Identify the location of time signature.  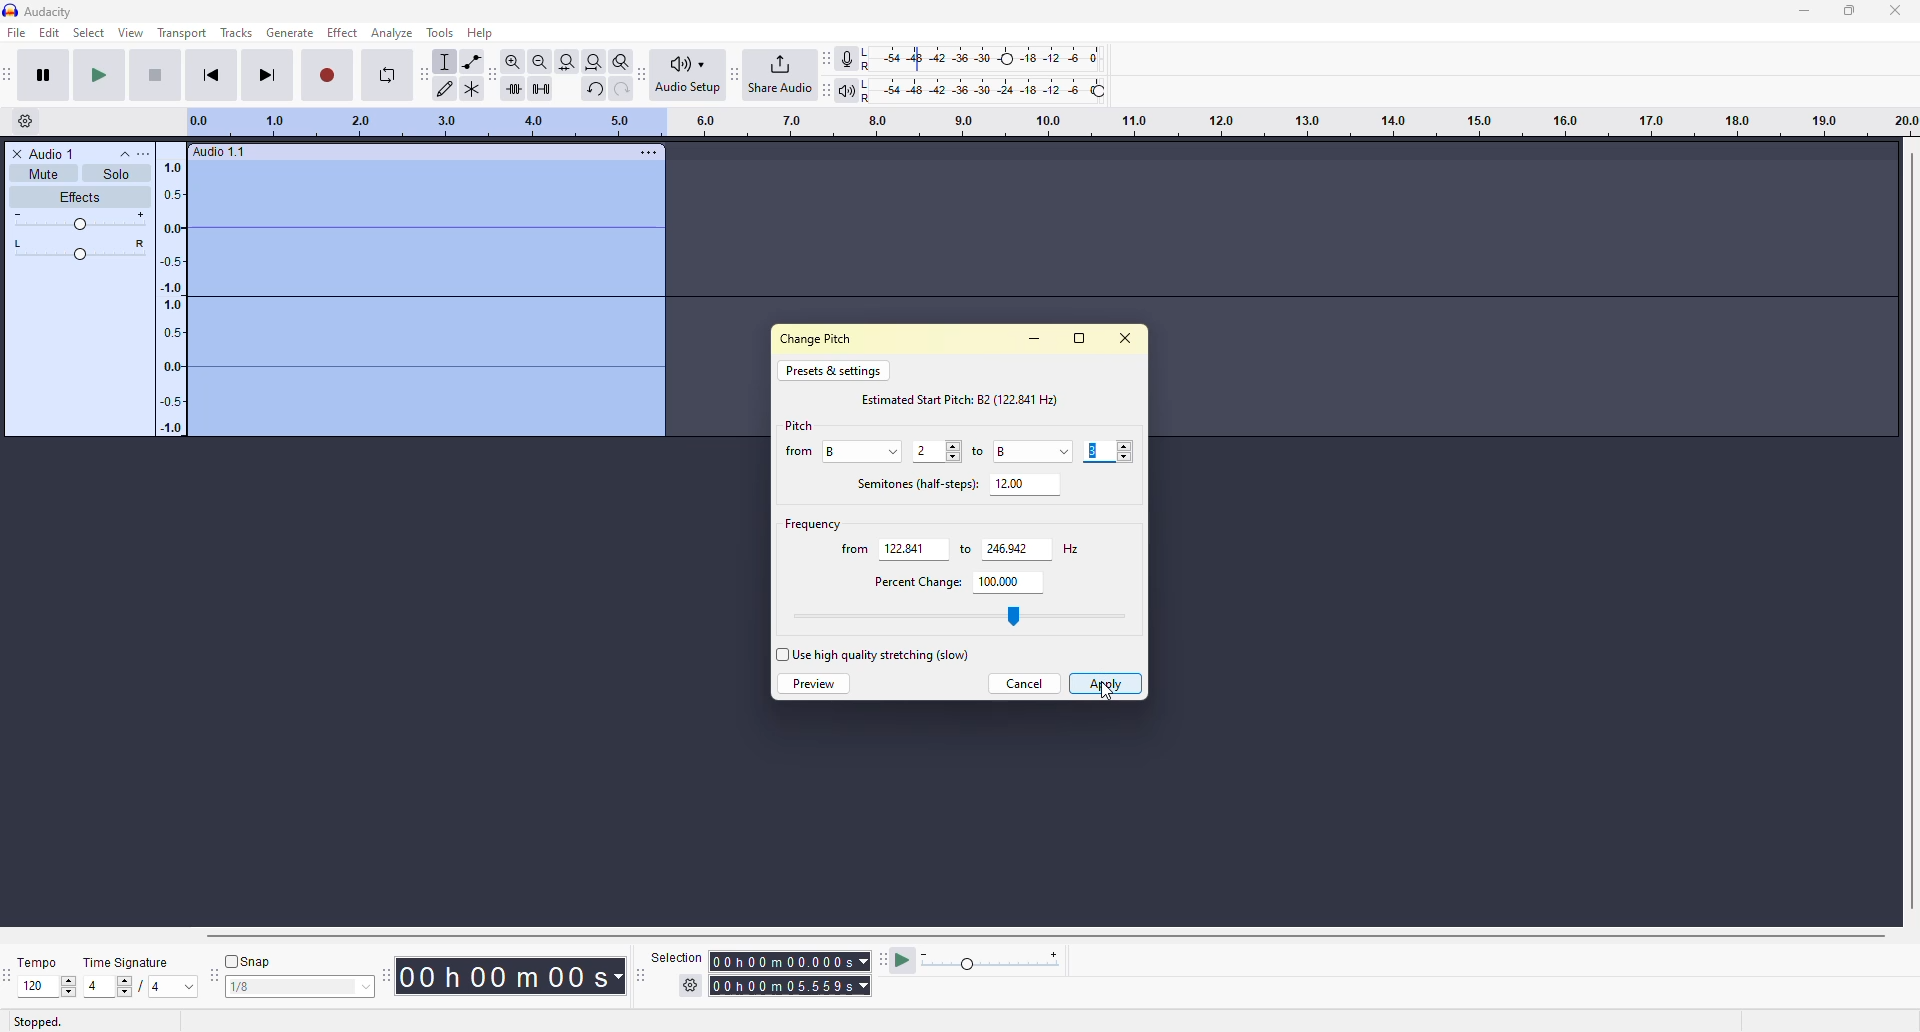
(128, 962).